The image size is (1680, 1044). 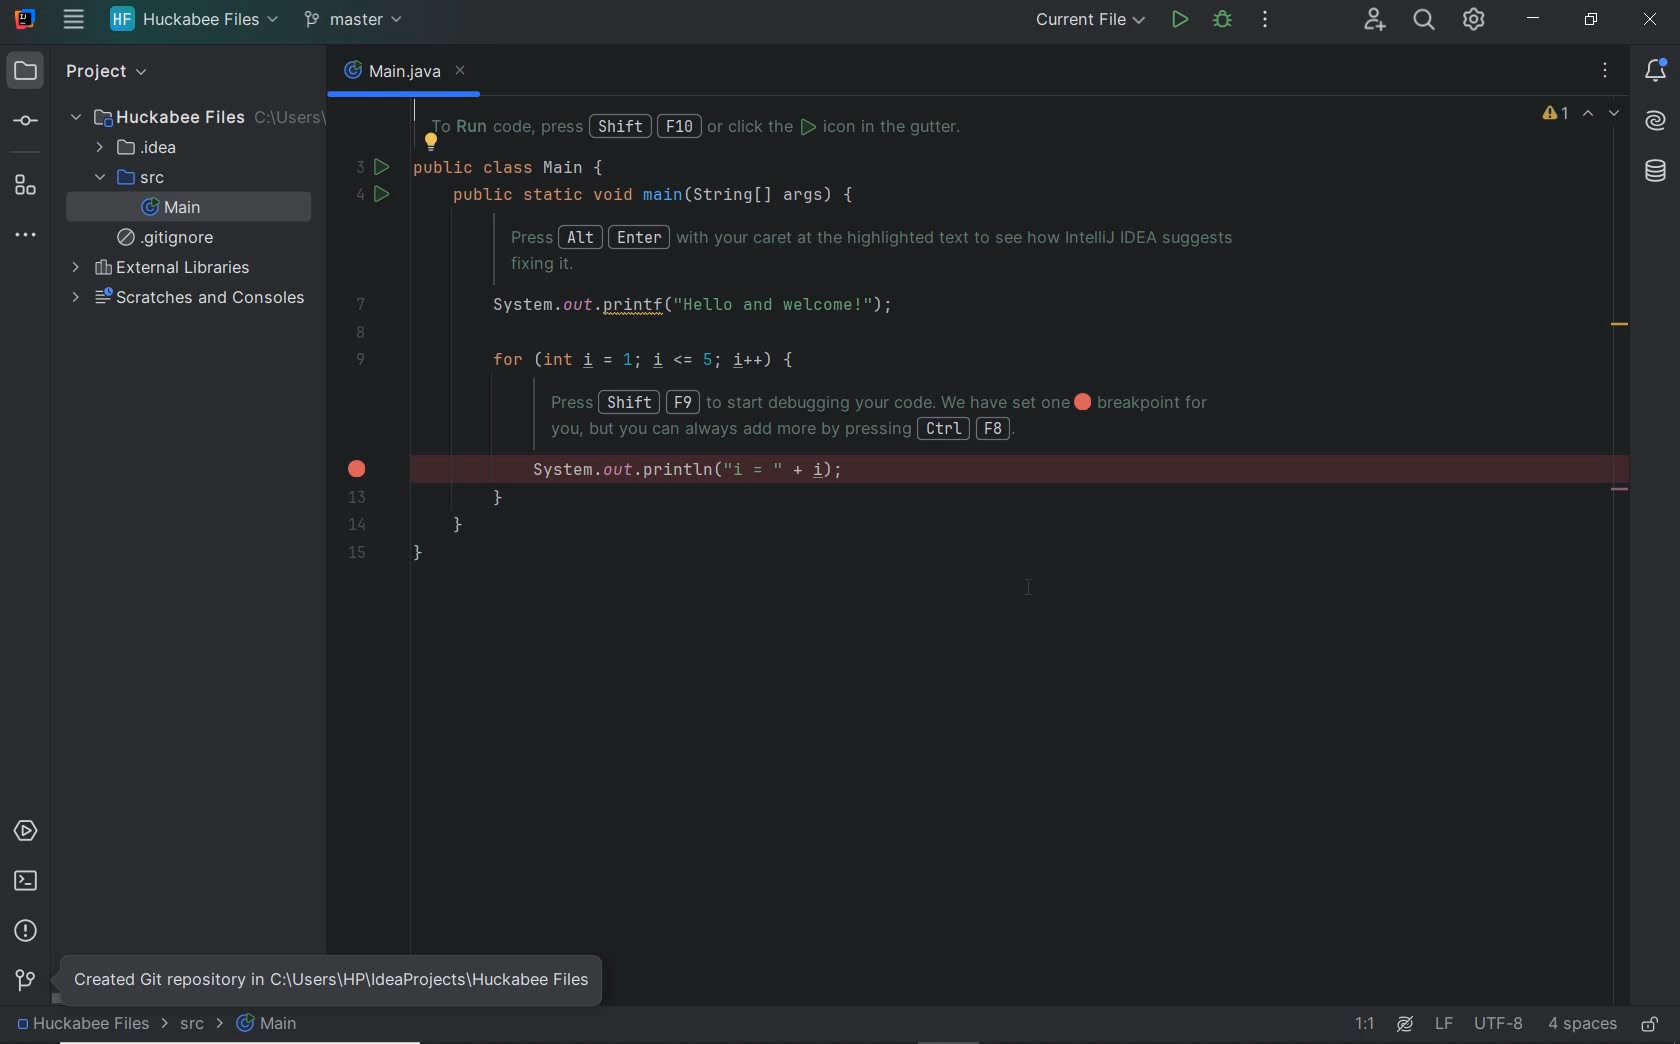 I want to click on structure, so click(x=28, y=185).